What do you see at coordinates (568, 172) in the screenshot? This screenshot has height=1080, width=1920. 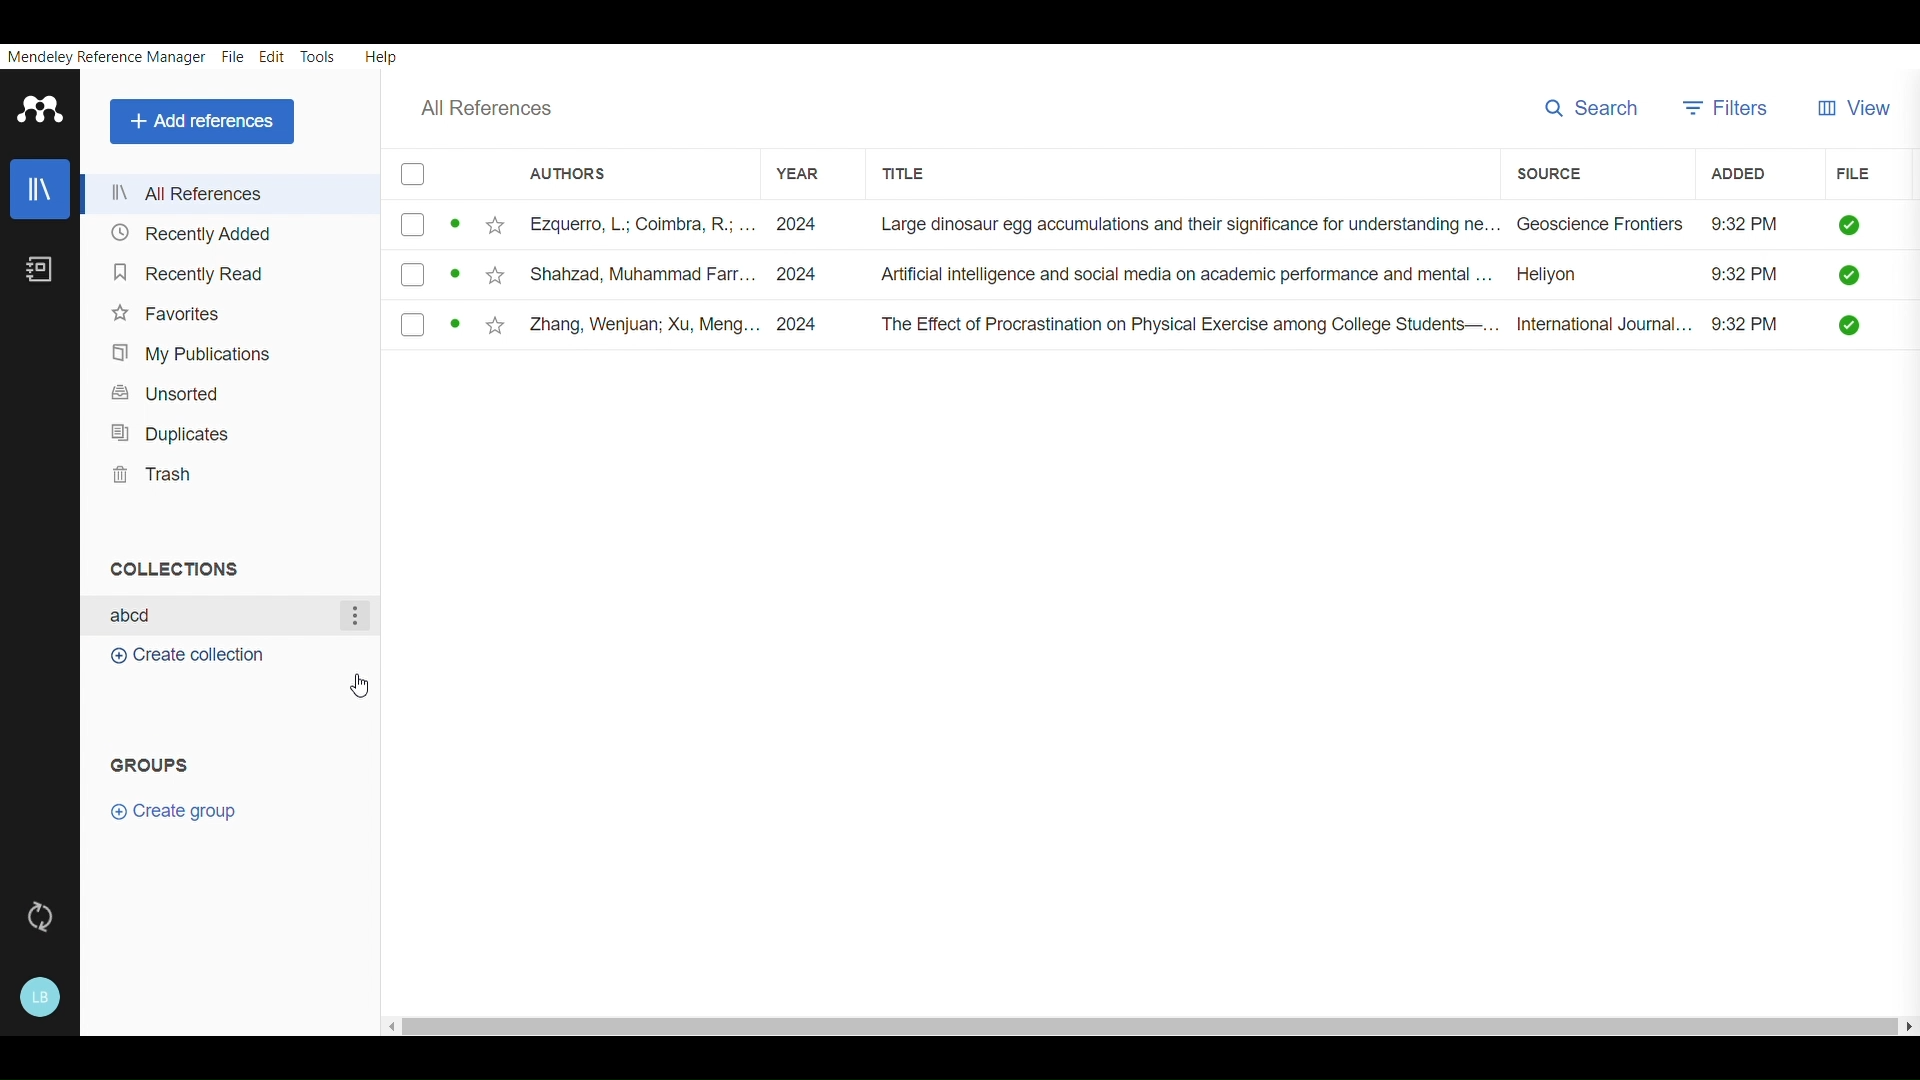 I see `Authors` at bounding box center [568, 172].